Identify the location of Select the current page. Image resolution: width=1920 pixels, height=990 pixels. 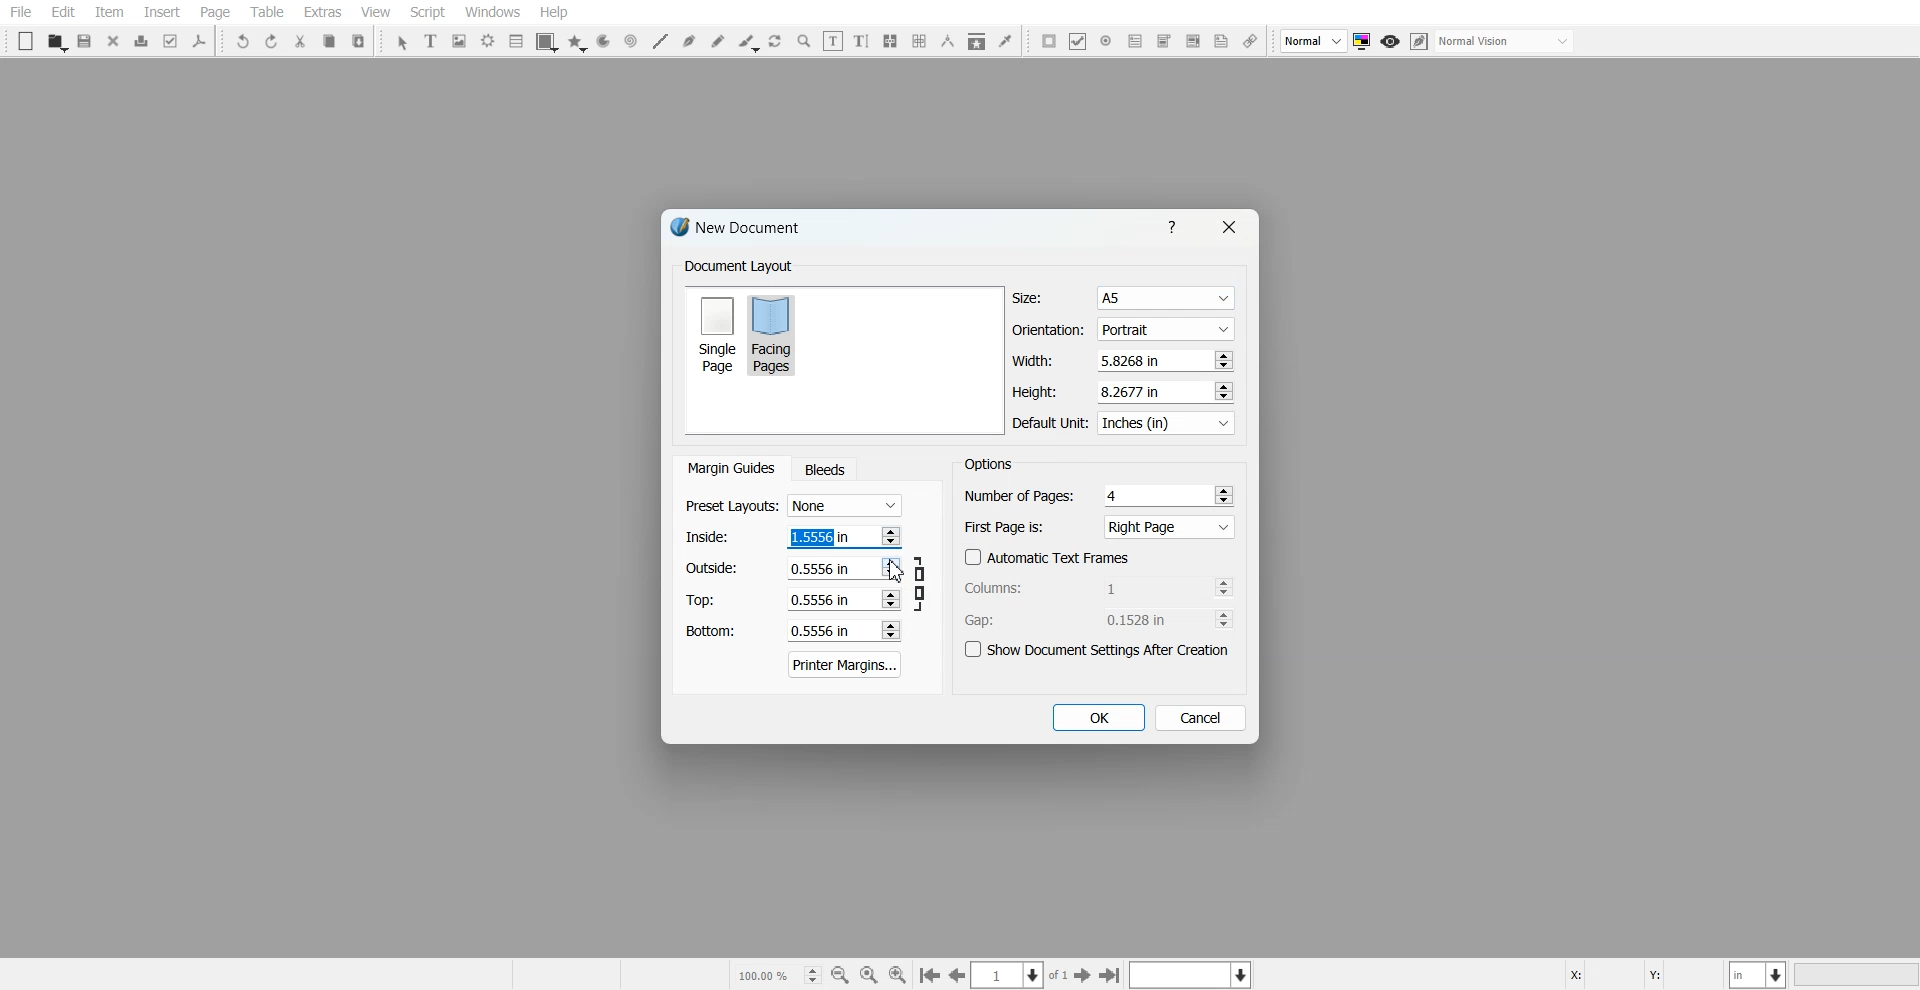
(1021, 975).